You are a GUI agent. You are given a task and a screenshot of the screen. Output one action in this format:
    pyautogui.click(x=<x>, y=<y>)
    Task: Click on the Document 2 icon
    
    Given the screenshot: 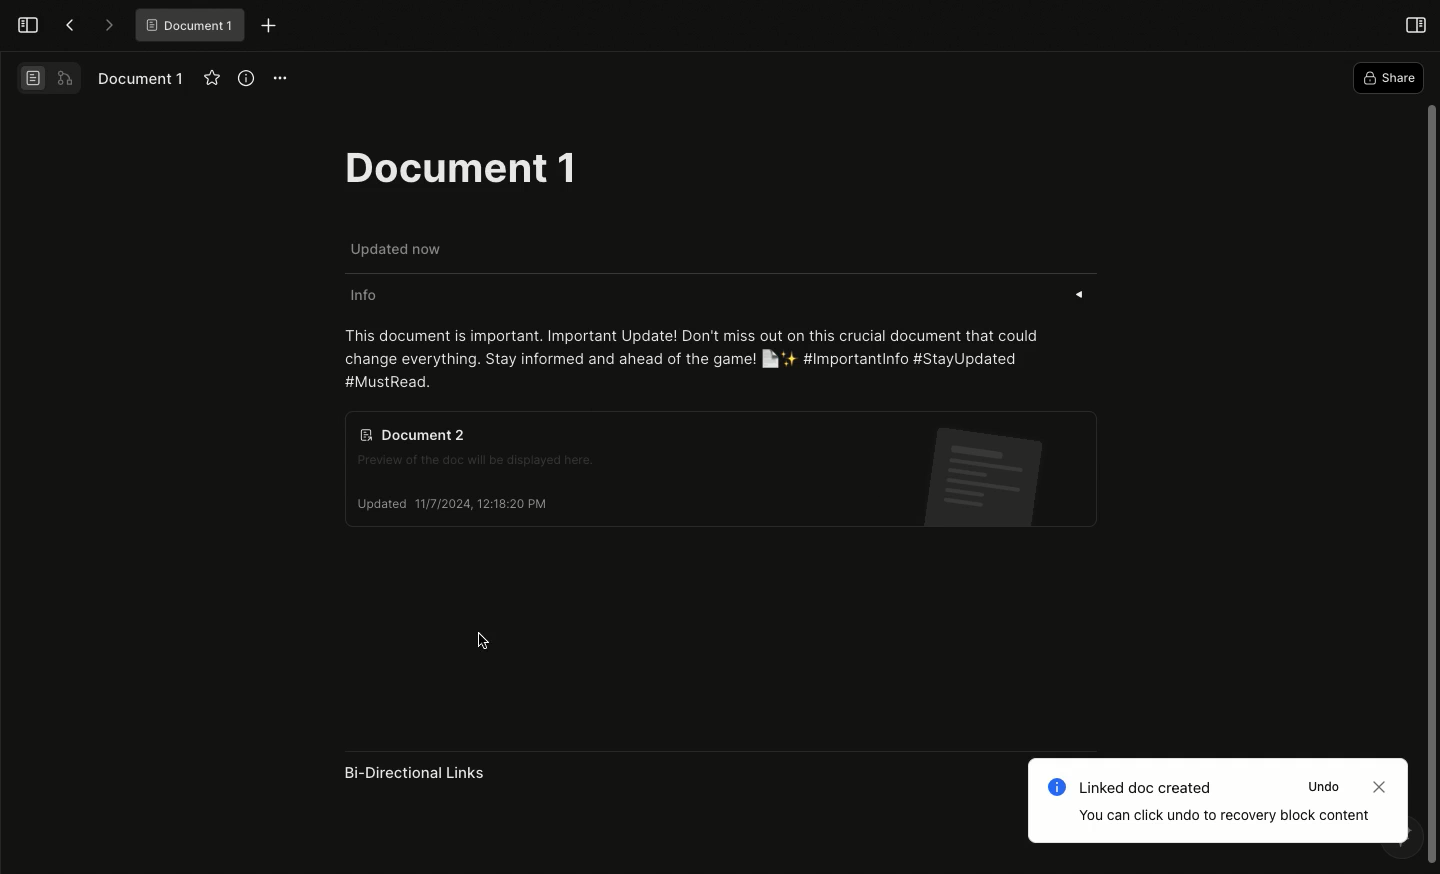 What is the action you would take?
    pyautogui.click(x=995, y=471)
    